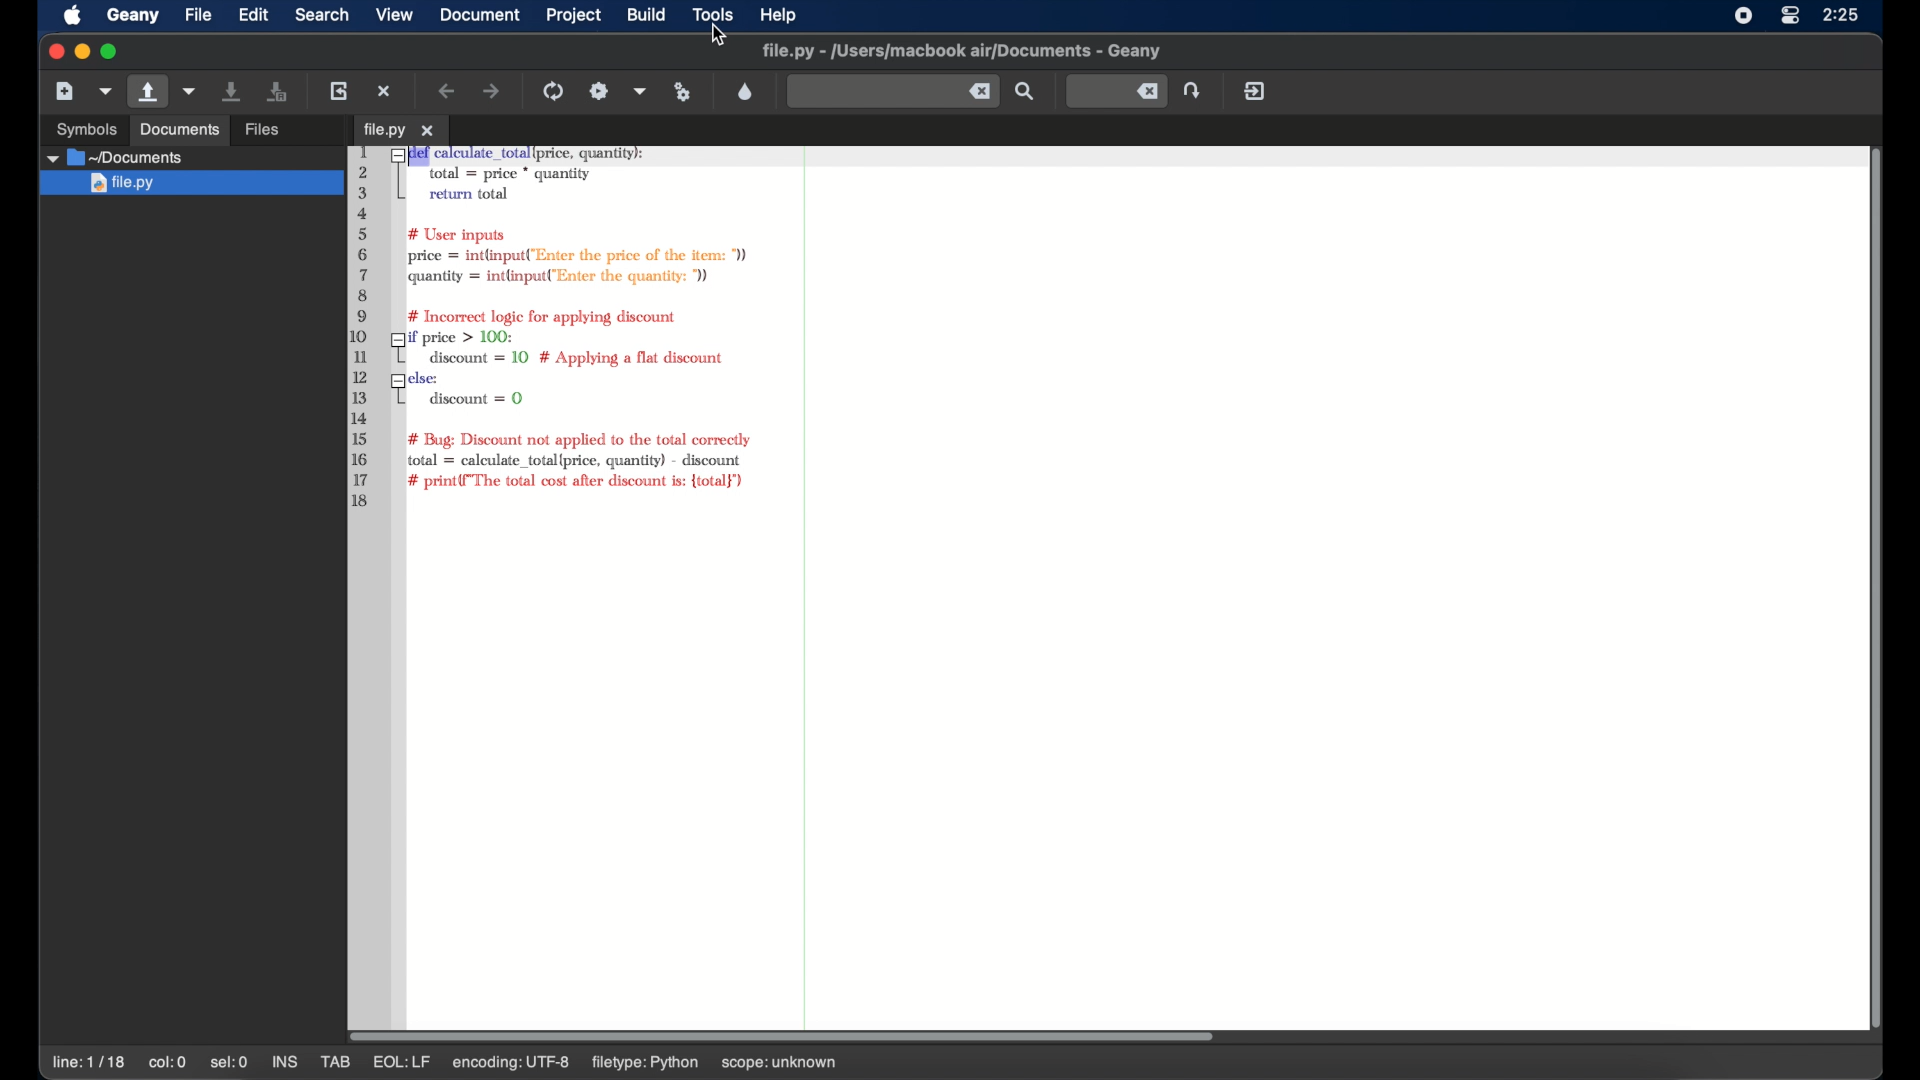  What do you see at coordinates (702, 1062) in the screenshot?
I see `filetype: python` at bounding box center [702, 1062].